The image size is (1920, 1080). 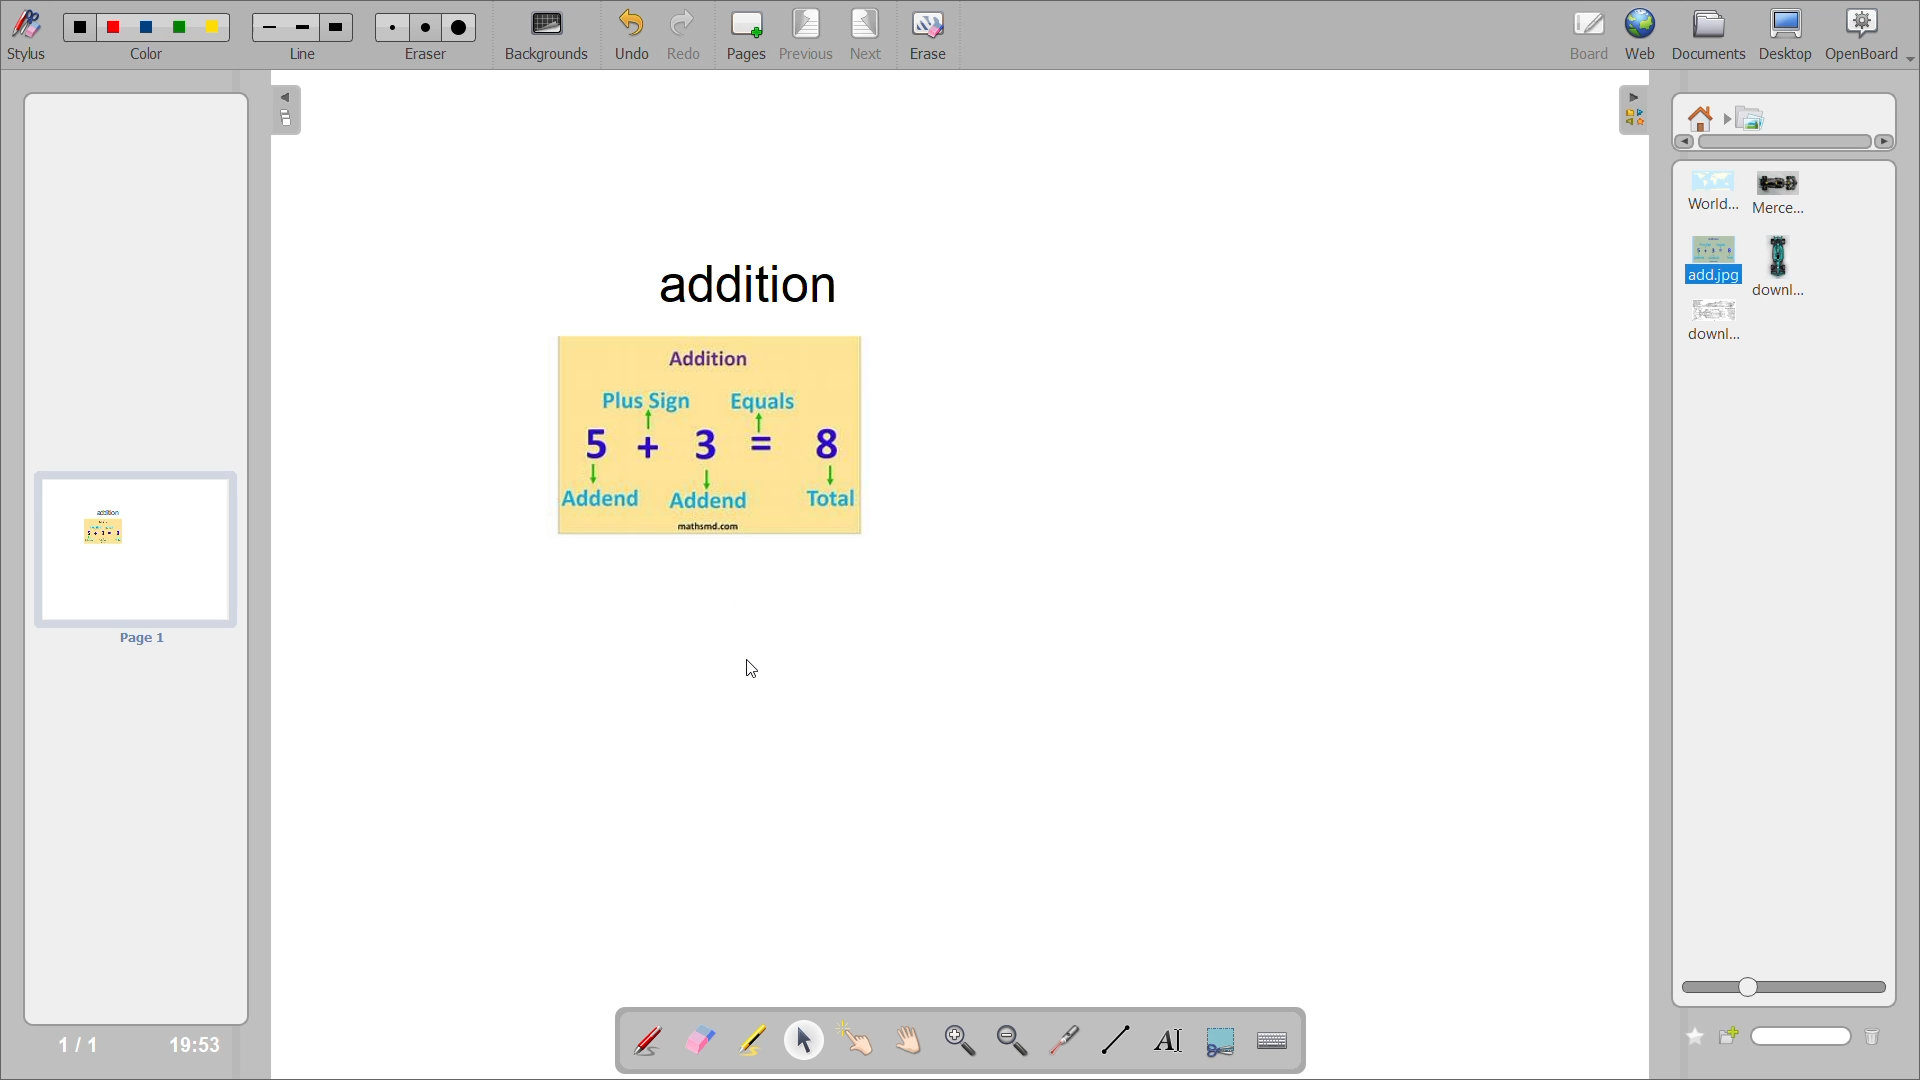 What do you see at coordinates (743, 282) in the screenshot?
I see `addition - title` at bounding box center [743, 282].